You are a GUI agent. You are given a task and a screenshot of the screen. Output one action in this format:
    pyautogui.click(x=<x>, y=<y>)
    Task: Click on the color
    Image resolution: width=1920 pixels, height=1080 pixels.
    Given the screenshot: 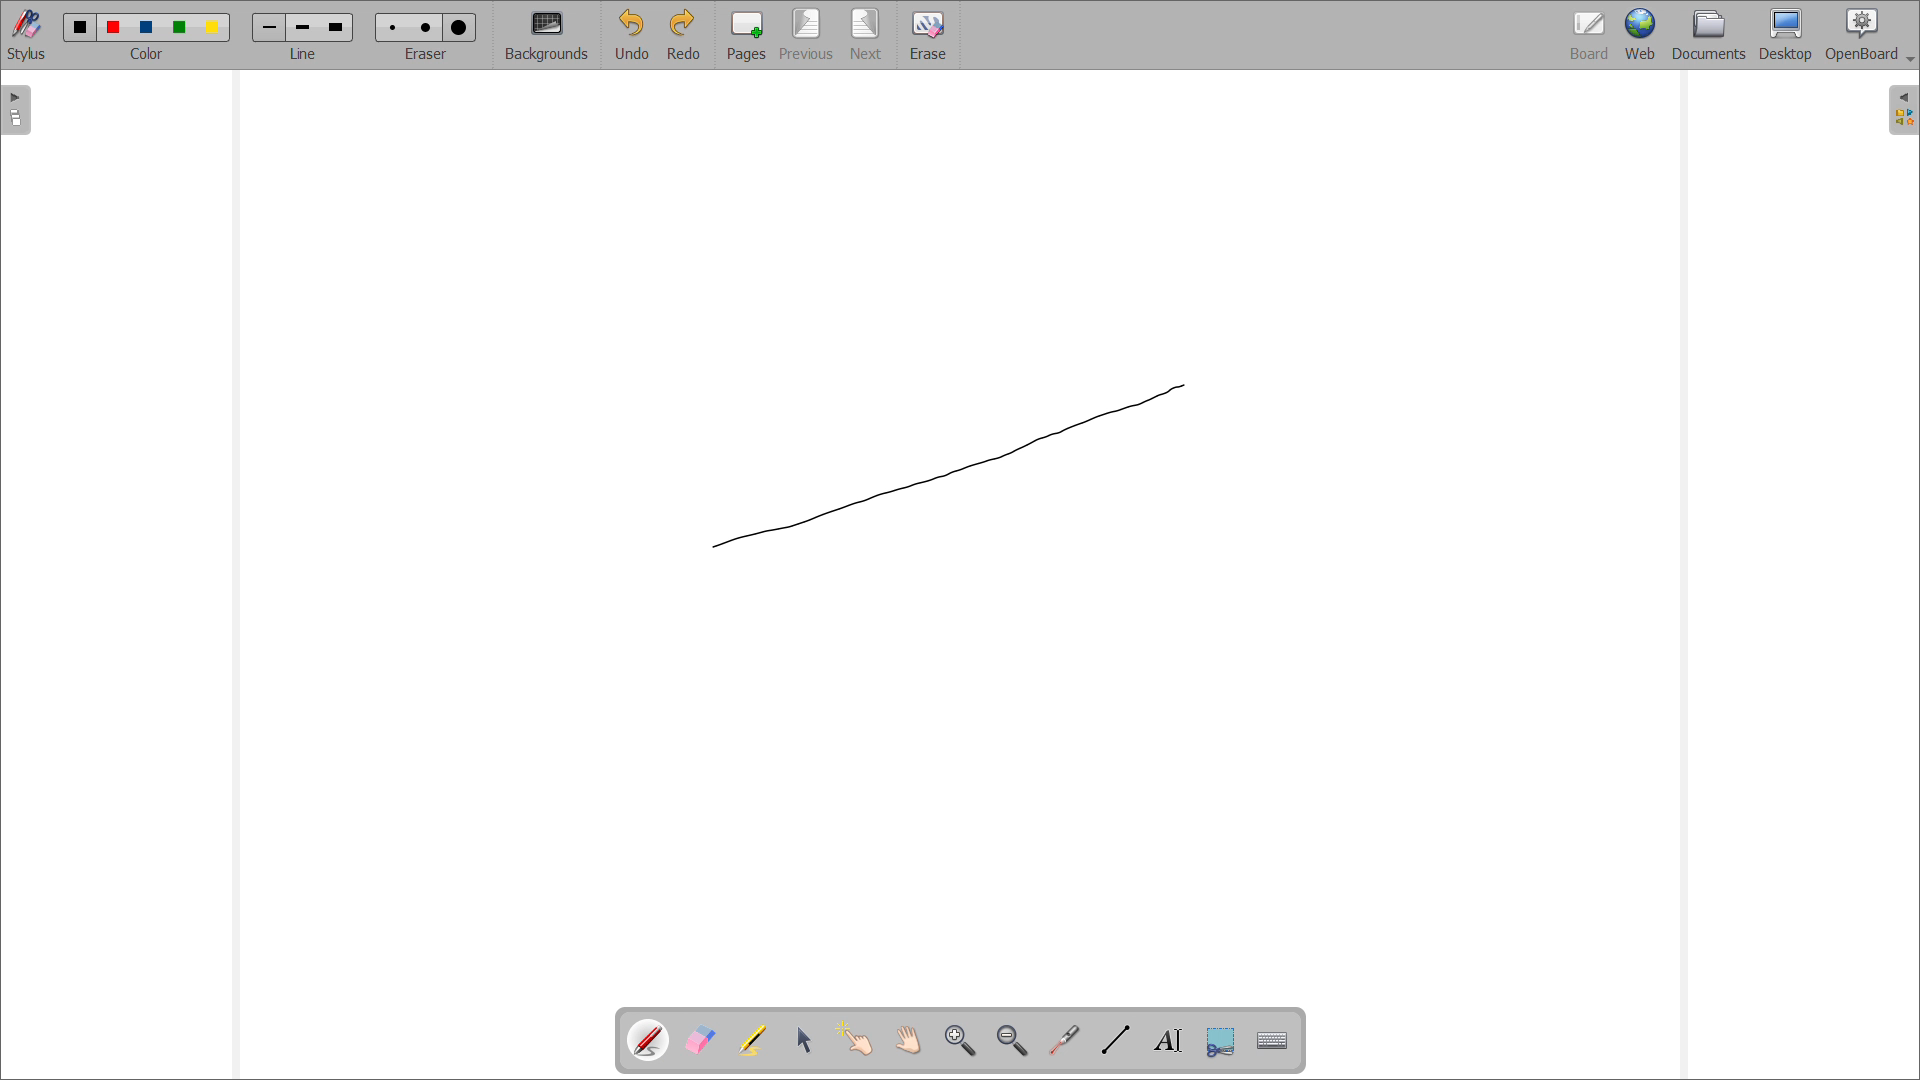 What is the action you would take?
    pyautogui.click(x=81, y=26)
    